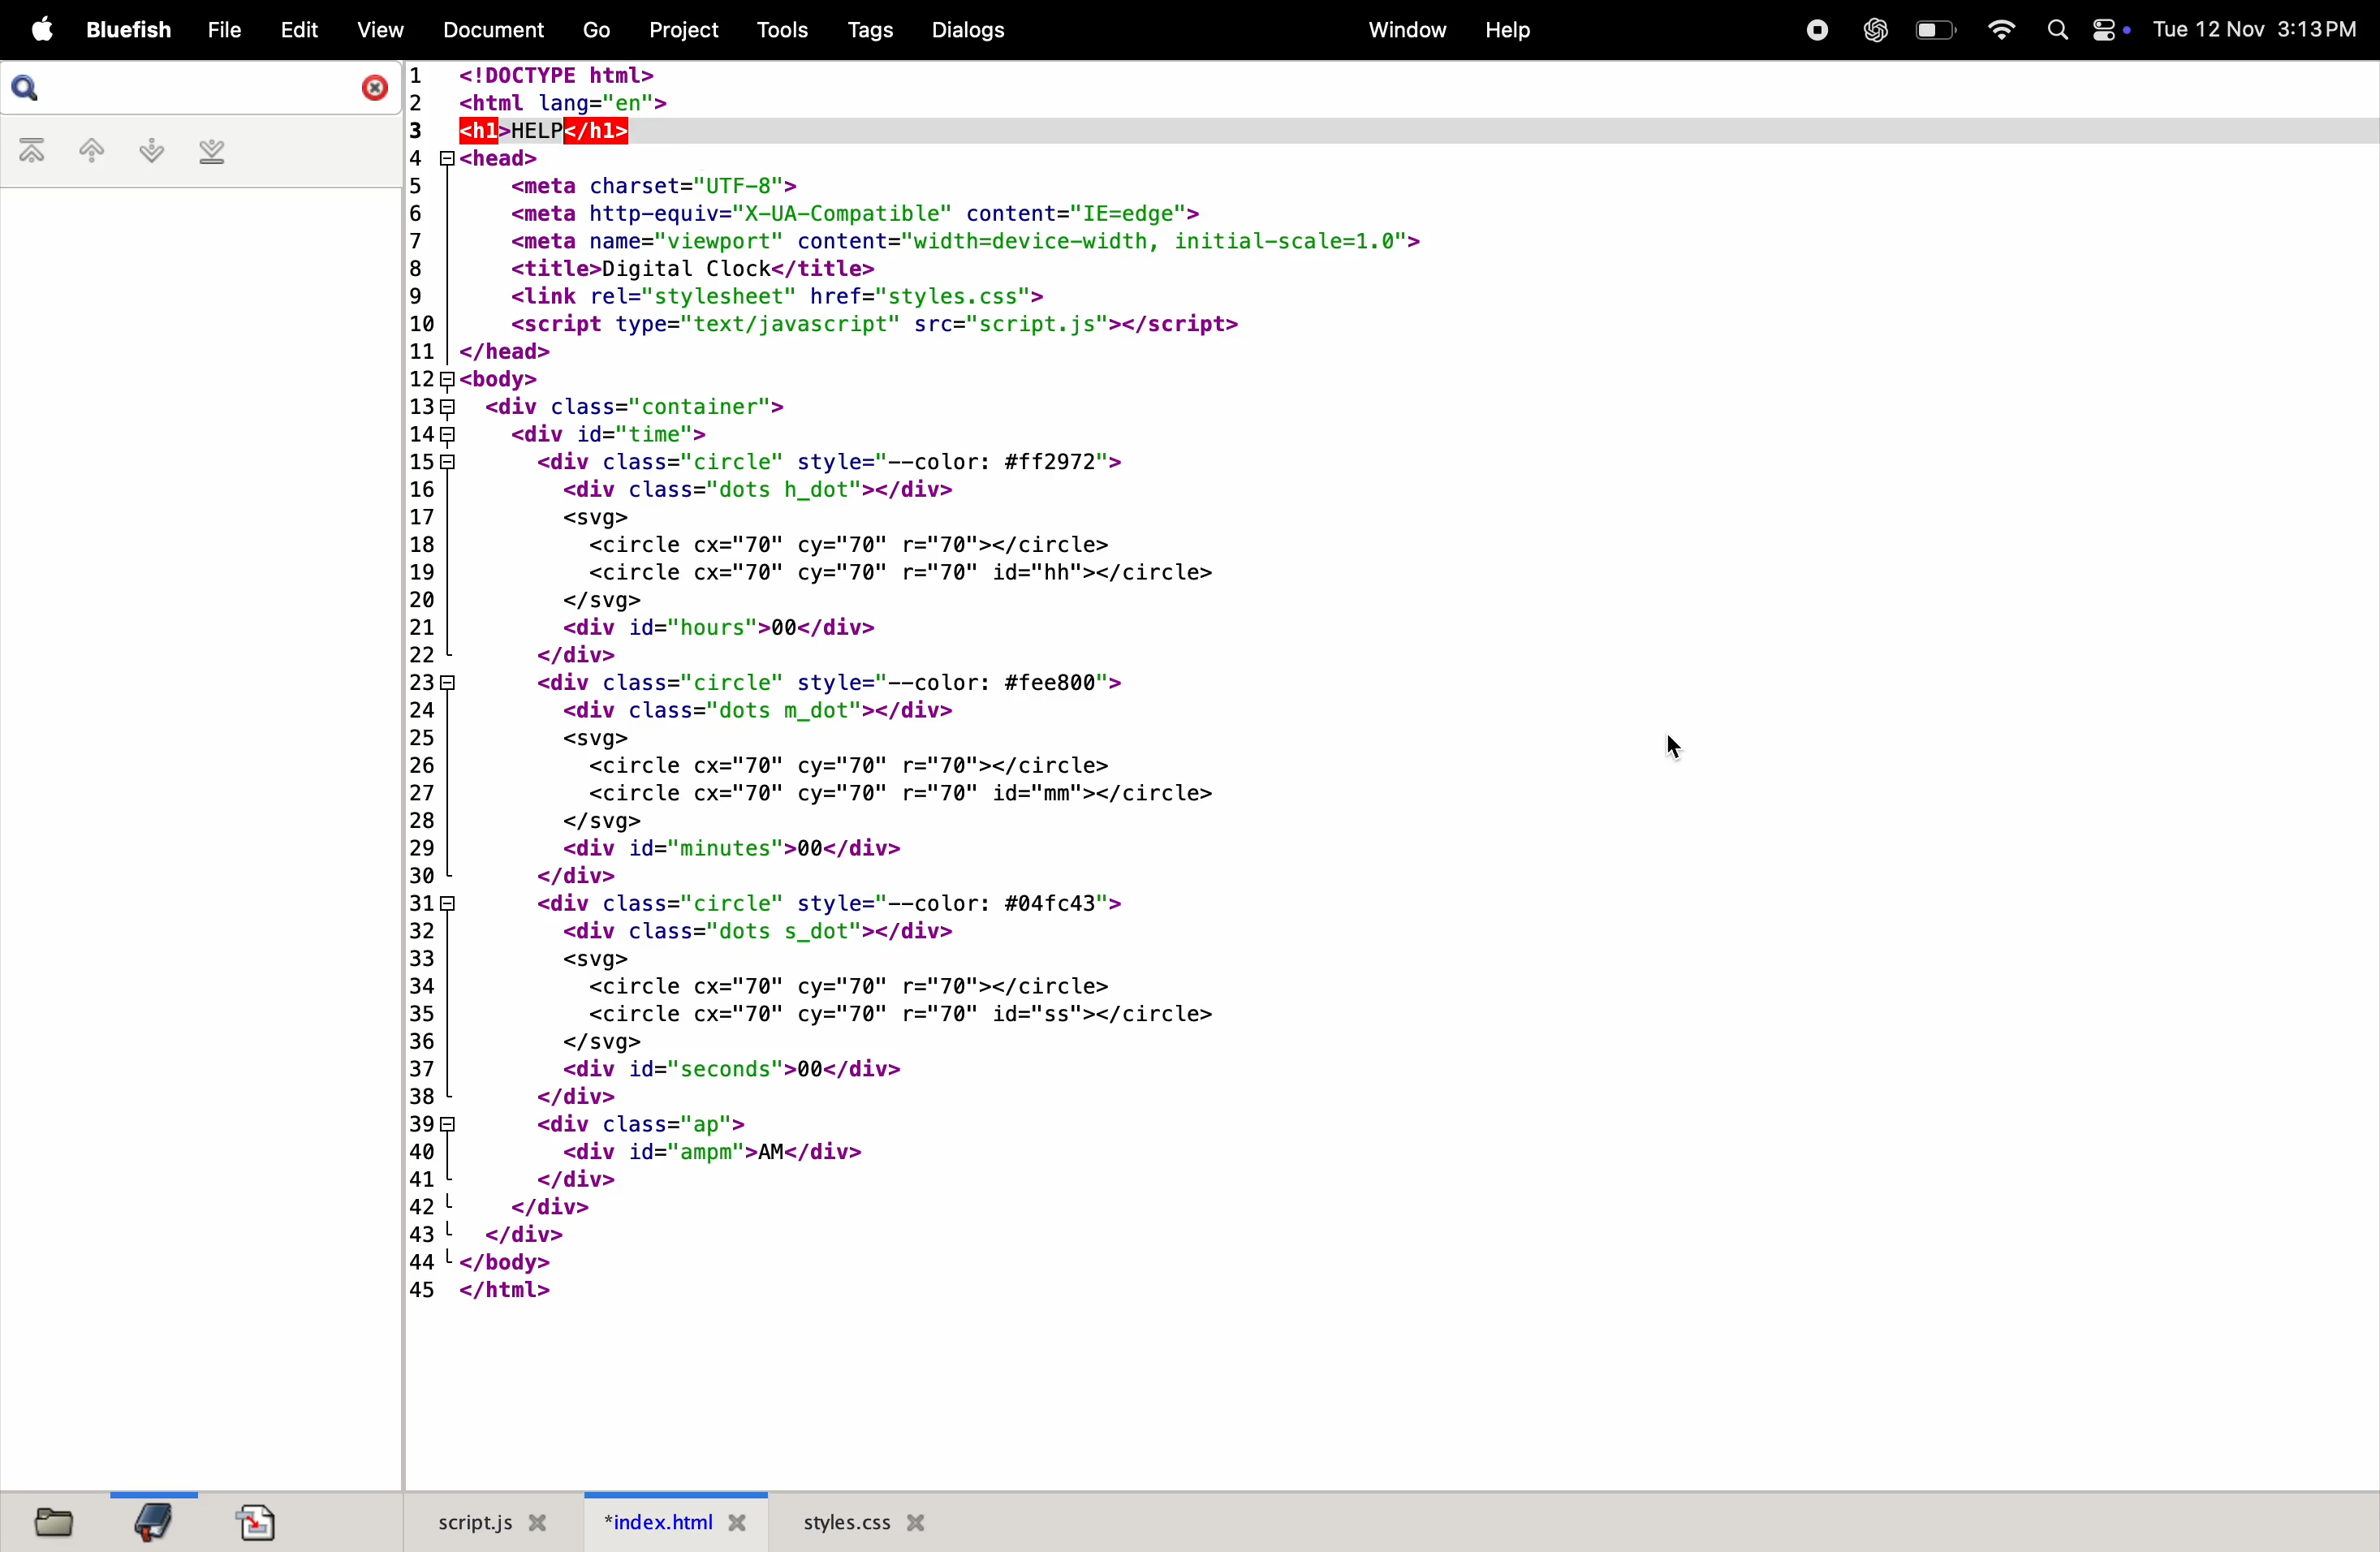  I want to click on tools, so click(775, 29).